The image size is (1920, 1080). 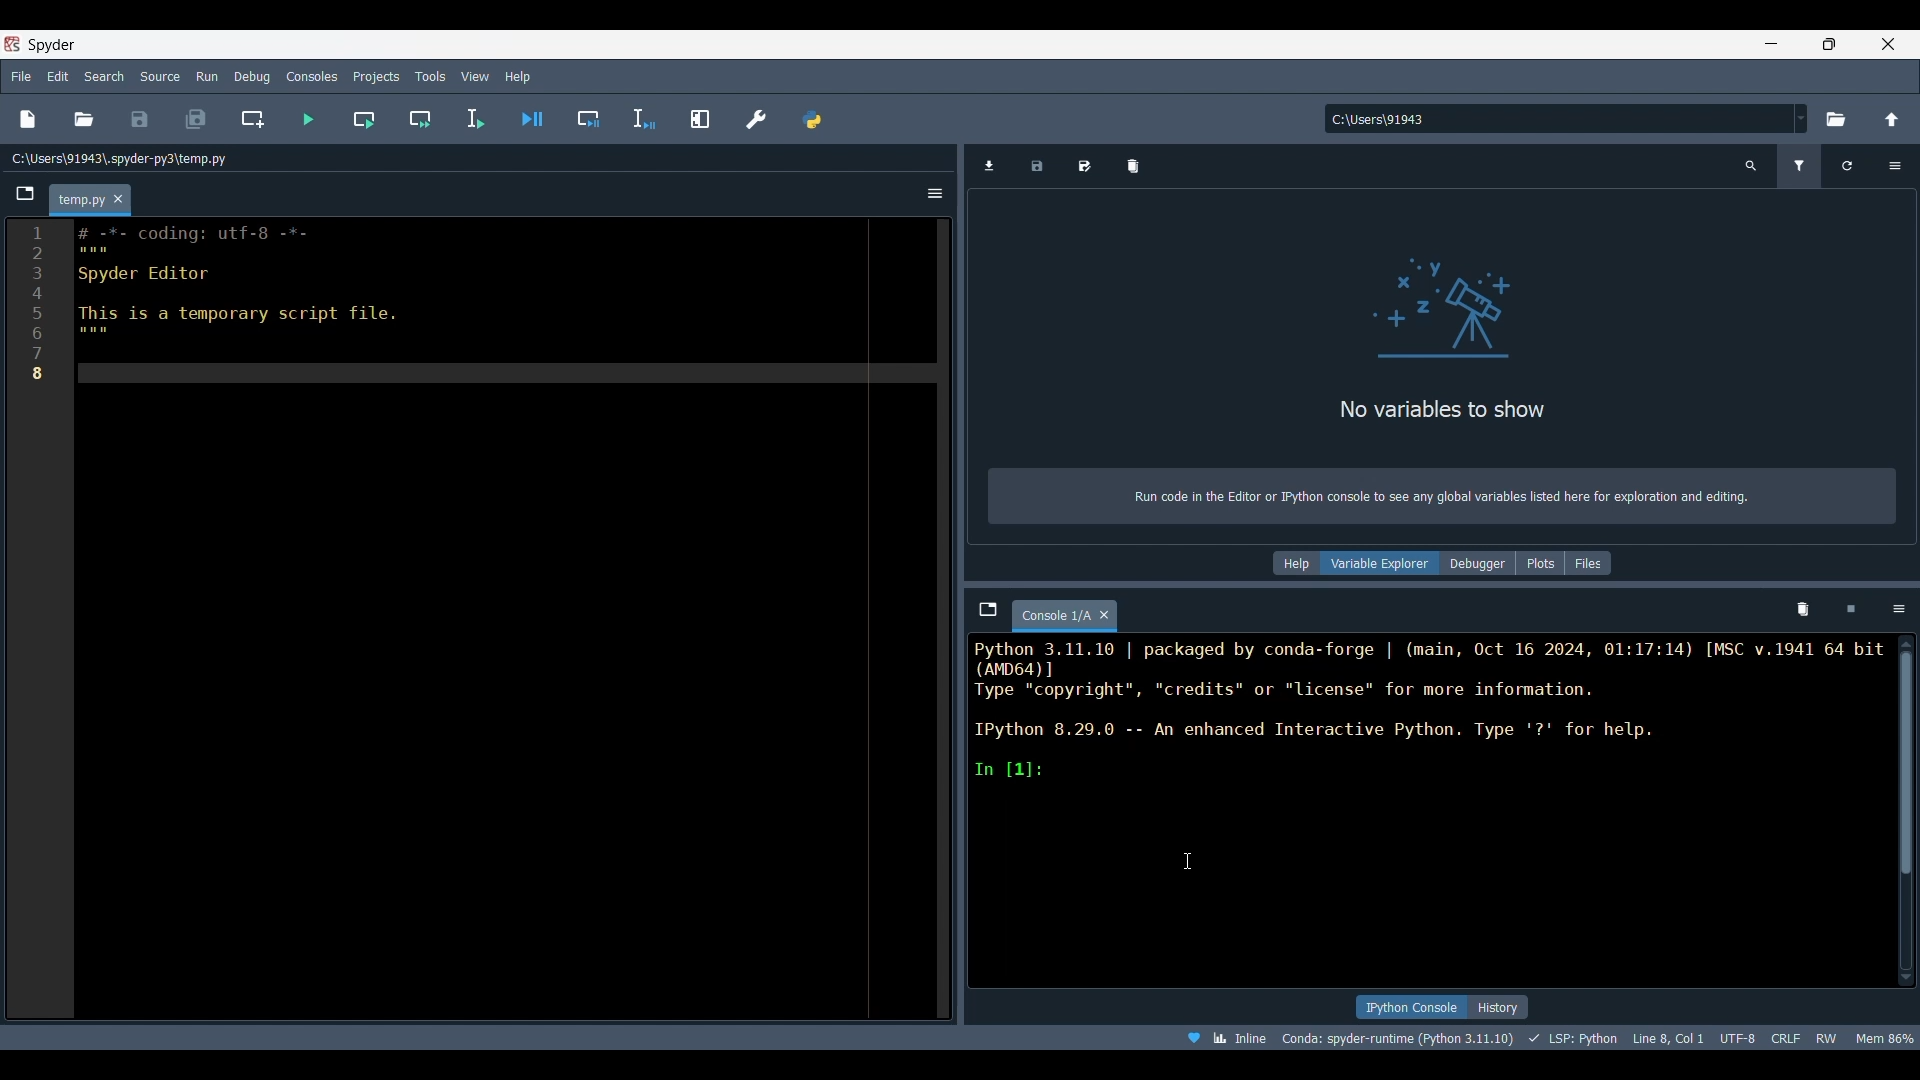 What do you see at coordinates (1801, 118) in the screenshot?
I see `Location options` at bounding box center [1801, 118].